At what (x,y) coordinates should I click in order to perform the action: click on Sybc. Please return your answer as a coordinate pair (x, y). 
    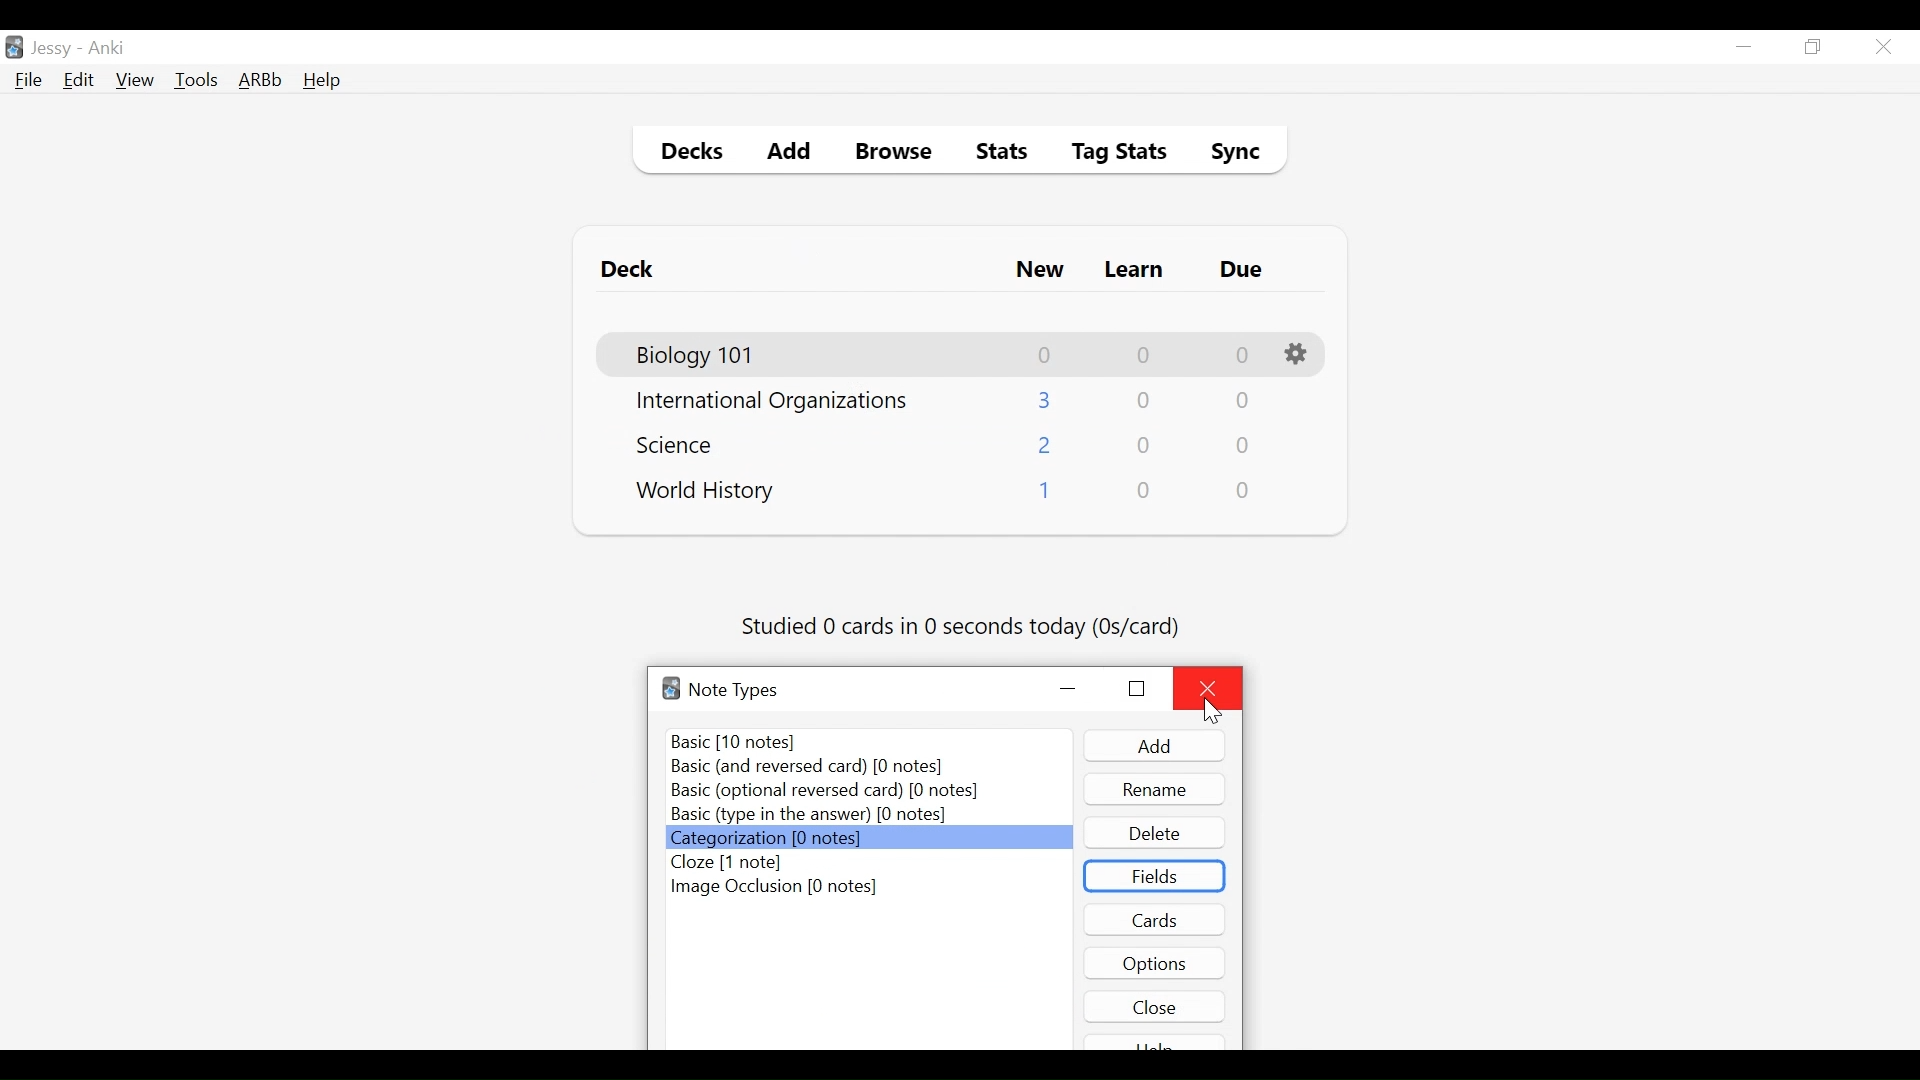
    Looking at the image, I should click on (1228, 154).